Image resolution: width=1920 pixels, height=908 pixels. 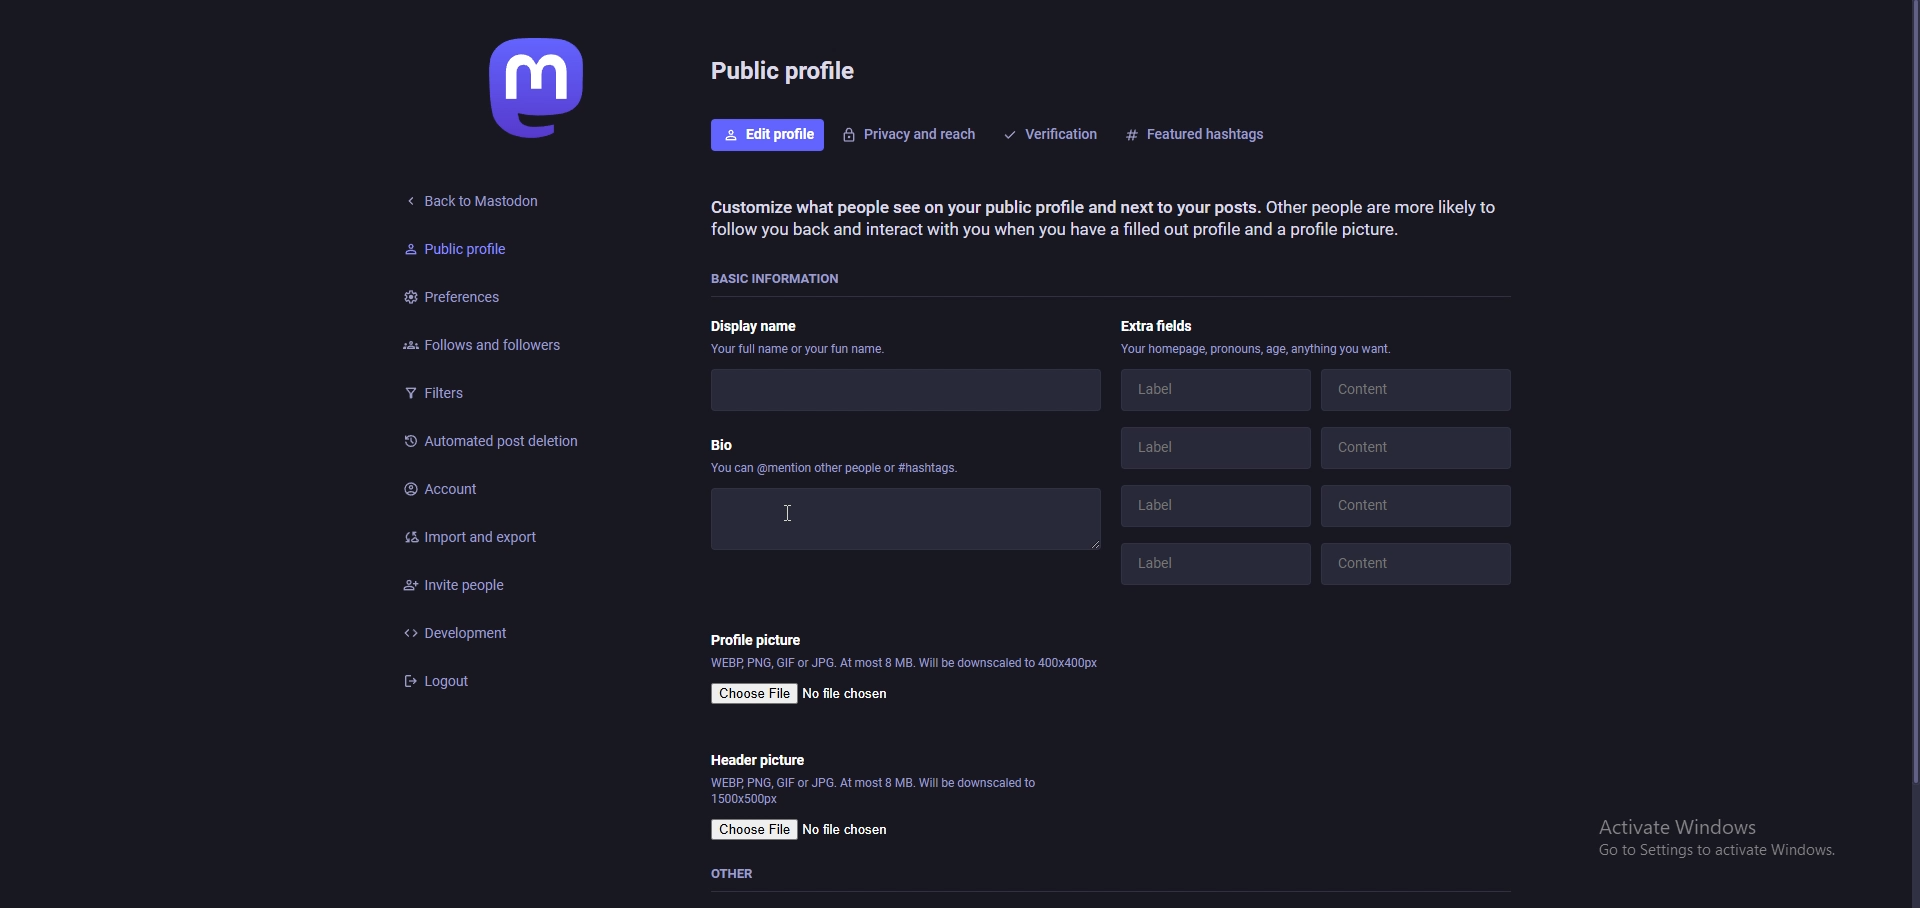 I want to click on windows activation prompt, so click(x=1713, y=837).